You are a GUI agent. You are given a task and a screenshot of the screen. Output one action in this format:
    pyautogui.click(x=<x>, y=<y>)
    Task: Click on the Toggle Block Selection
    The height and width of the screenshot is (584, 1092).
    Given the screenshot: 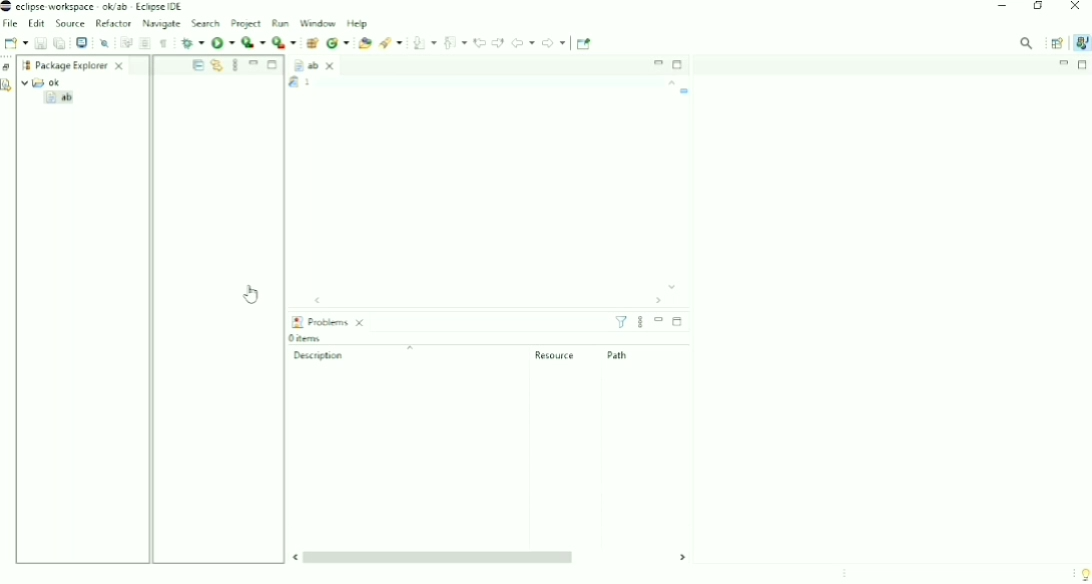 What is the action you would take?
    pyautogui.click(x=145, y=43)
    